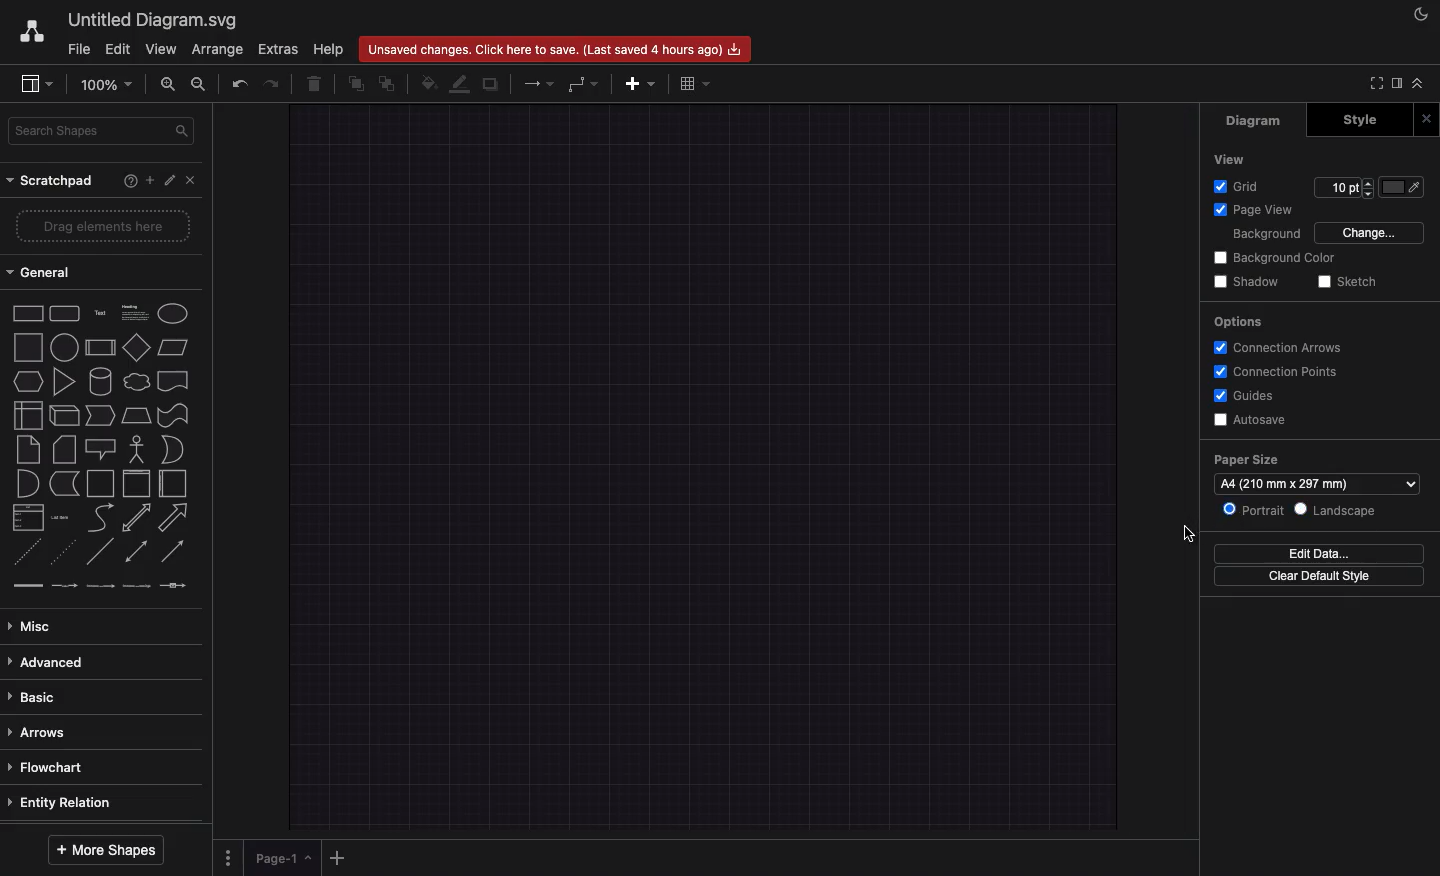 This screenshot has height=876, width=1440. I want to click on General, so click(43, 271).